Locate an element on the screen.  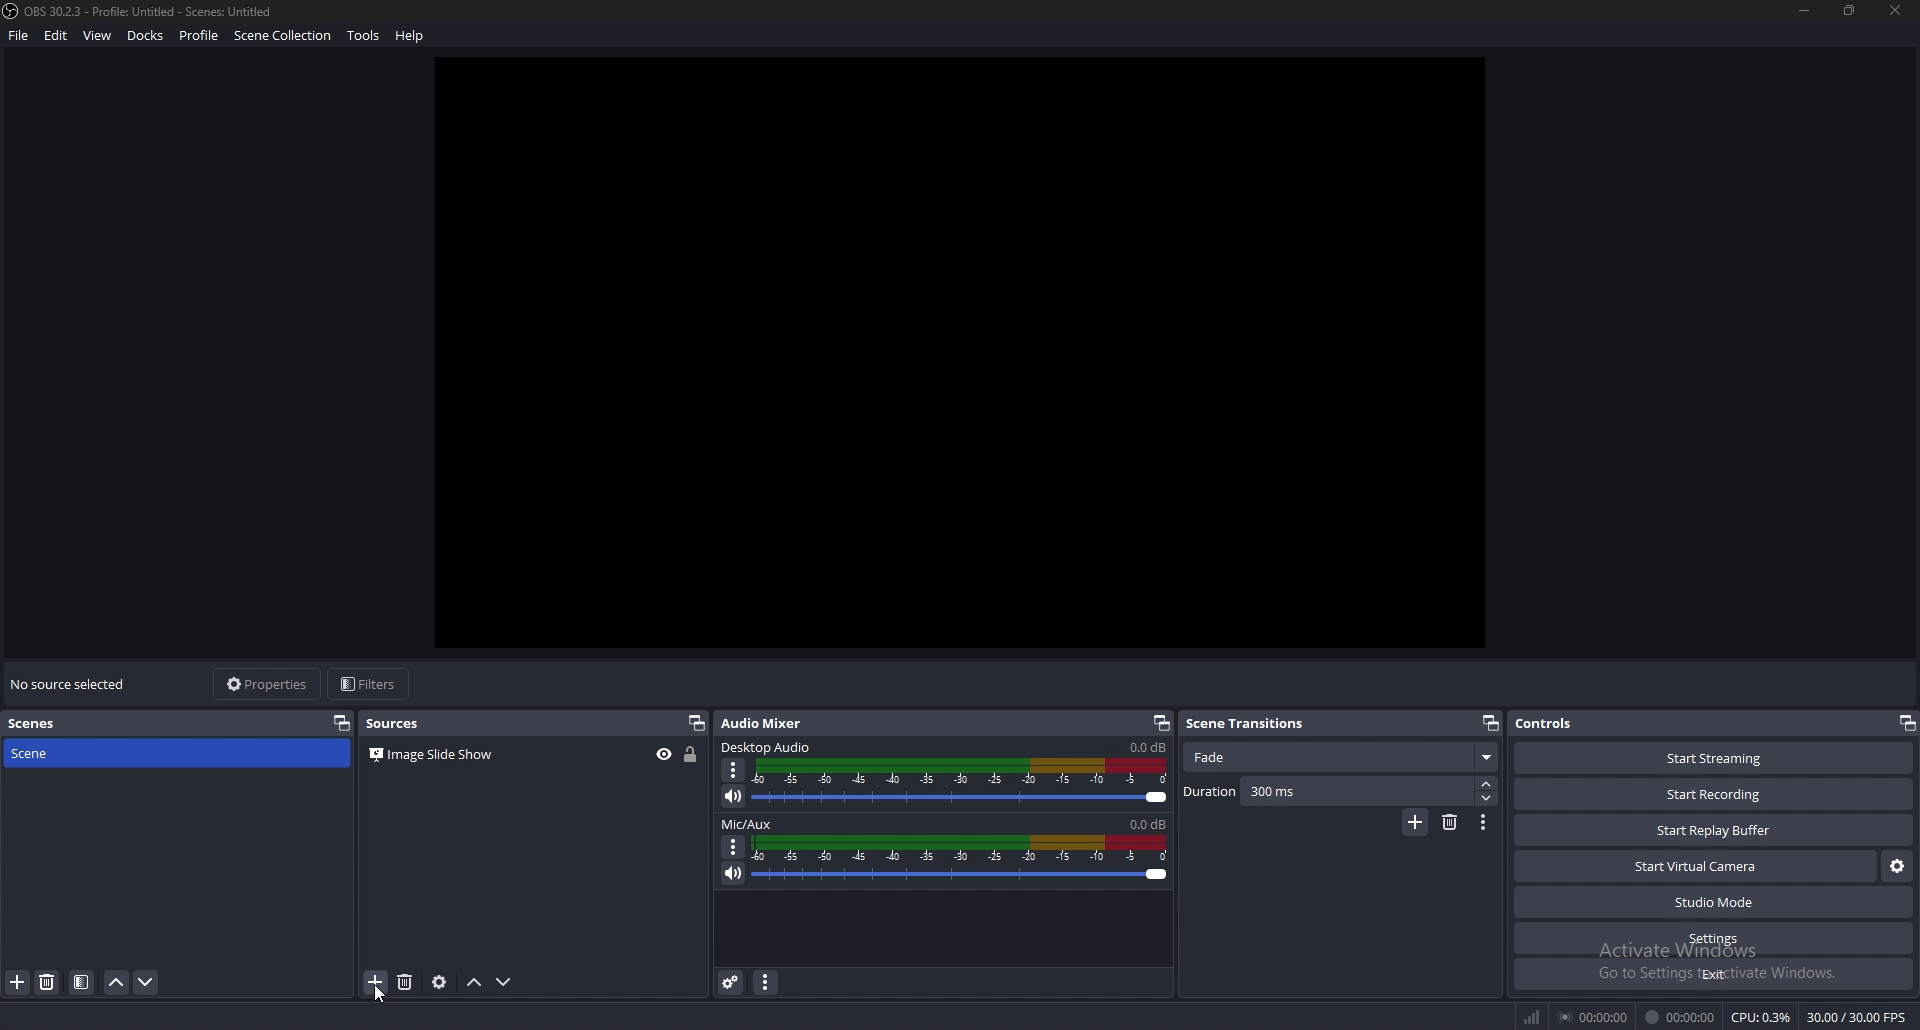
file name is located at coordinates (140, 11).